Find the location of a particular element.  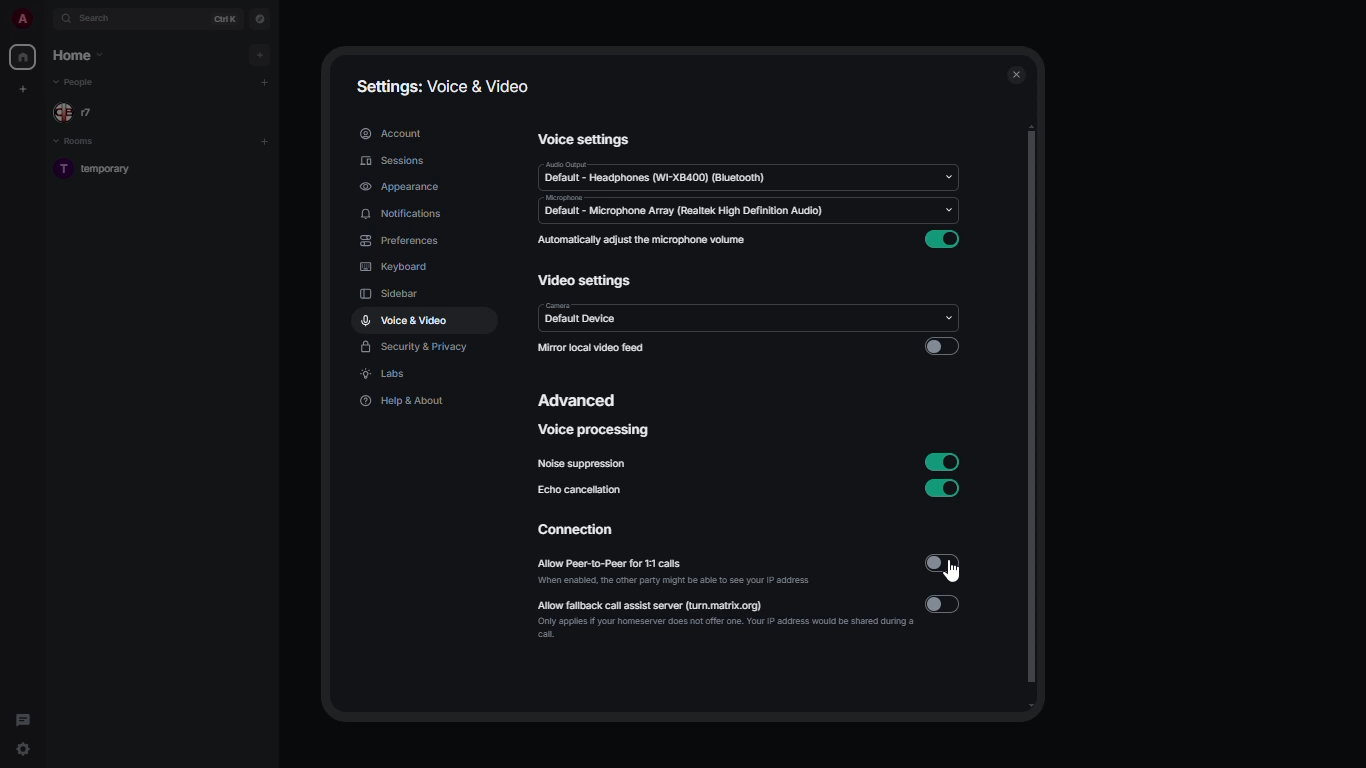

voice settings is located at coordinates (585, 138).